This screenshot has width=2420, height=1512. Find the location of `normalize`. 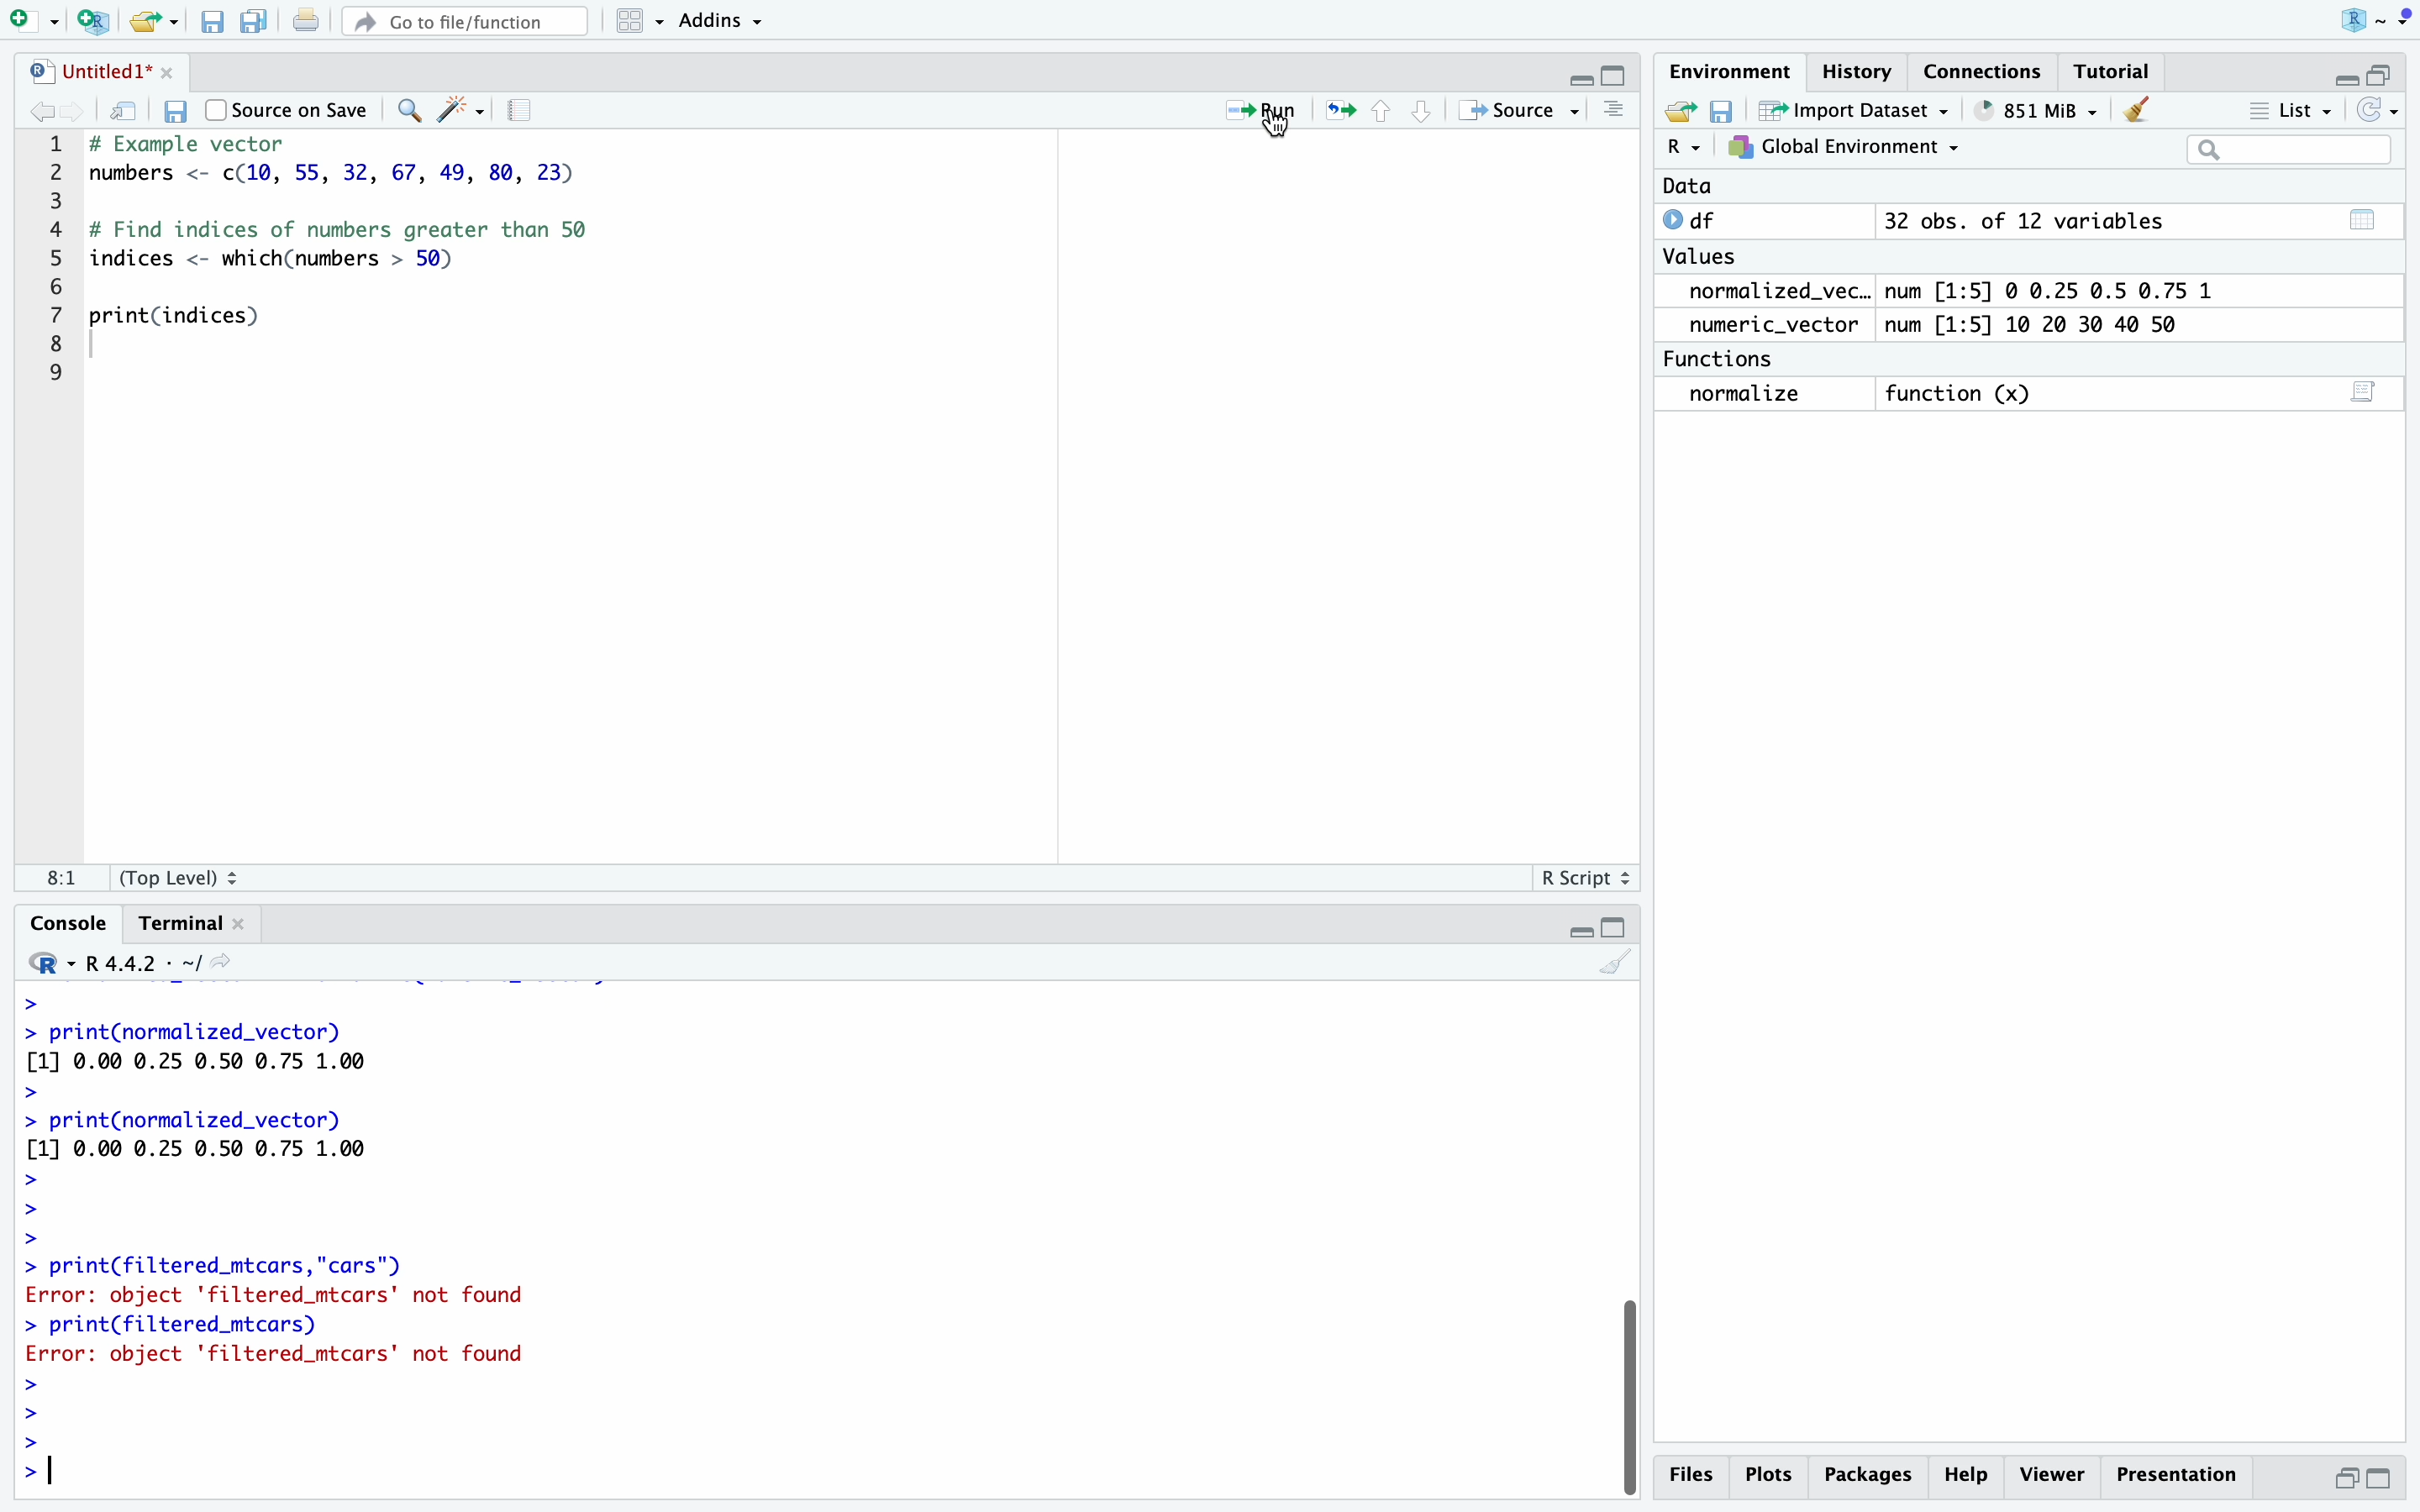

normalize is located at coordinates (1764, 395).